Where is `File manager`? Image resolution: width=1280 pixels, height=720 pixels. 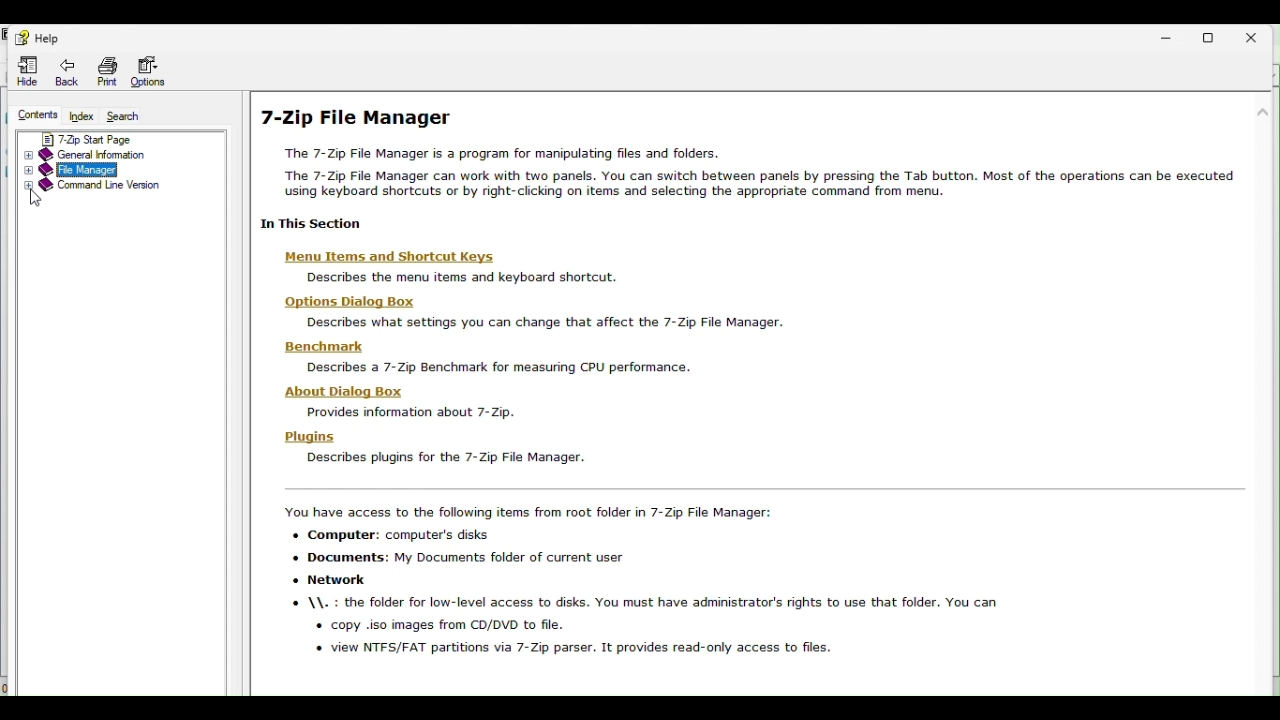 File manager is located at coordinates (109, 170).